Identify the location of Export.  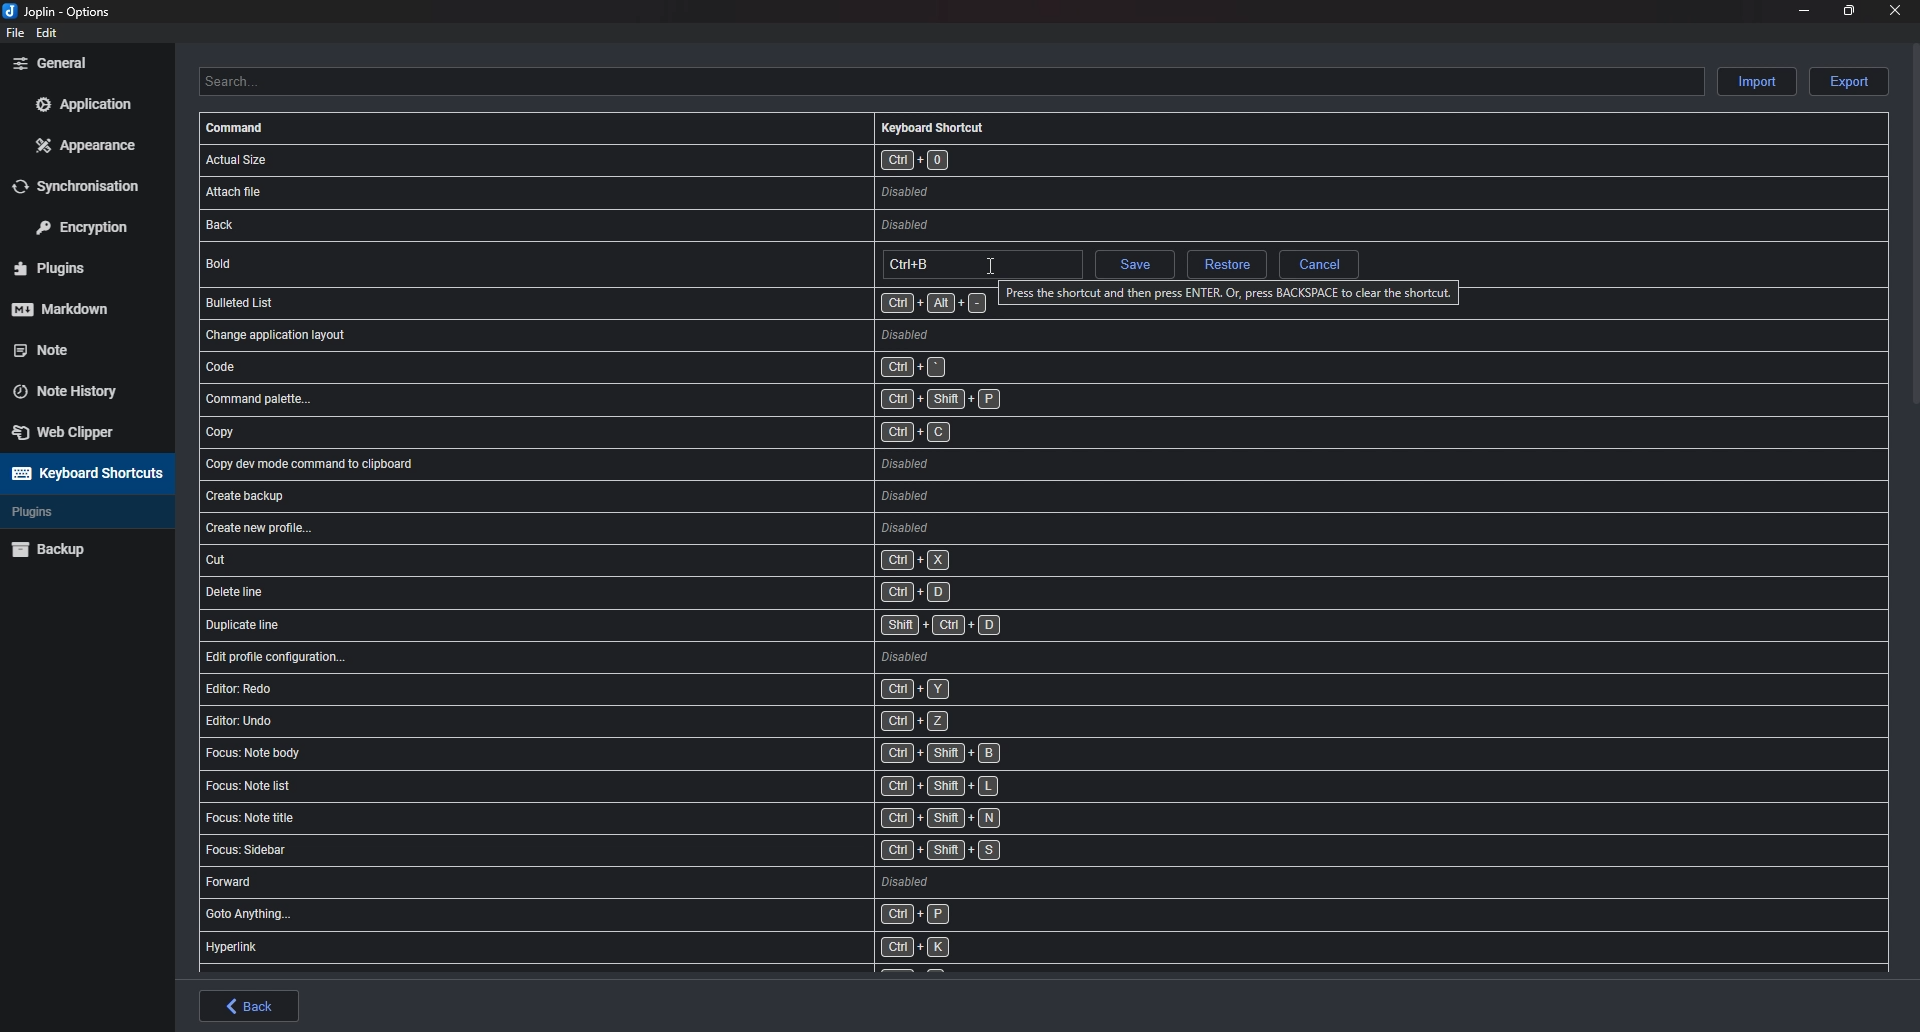
(1849, 82).